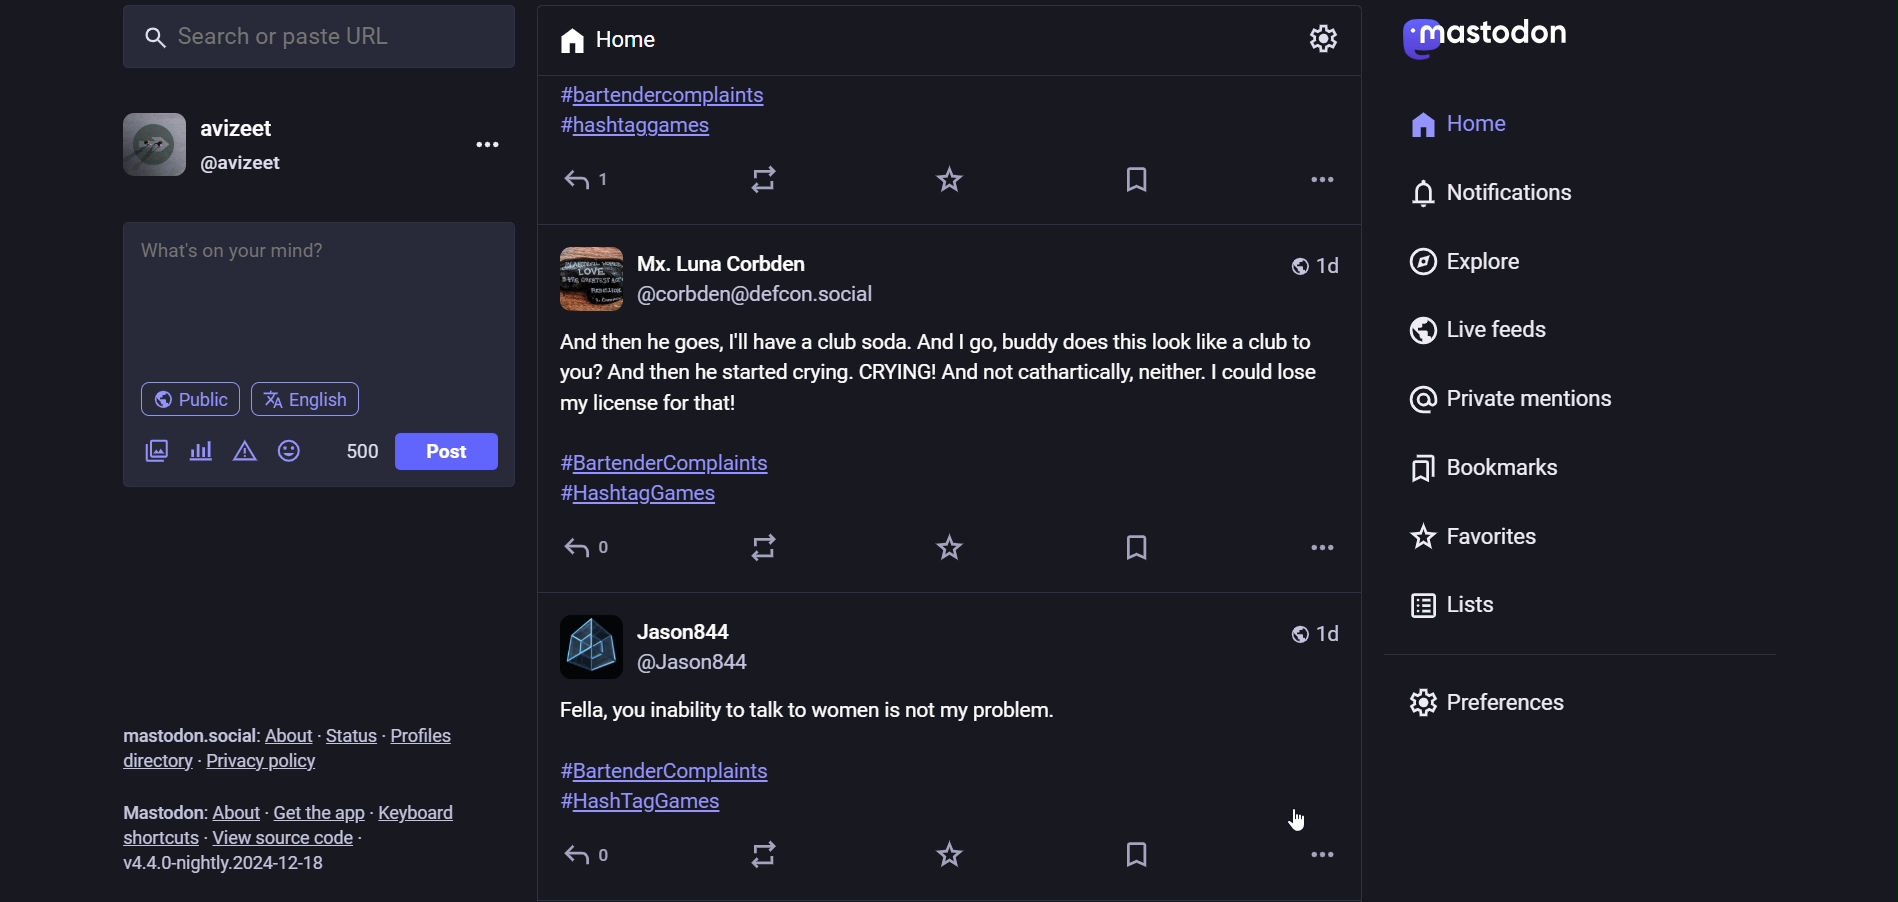  What do you see at coordinates (317, 296) in the screenshot?
I see `whats on your mind` at bounding box center [317, 296].